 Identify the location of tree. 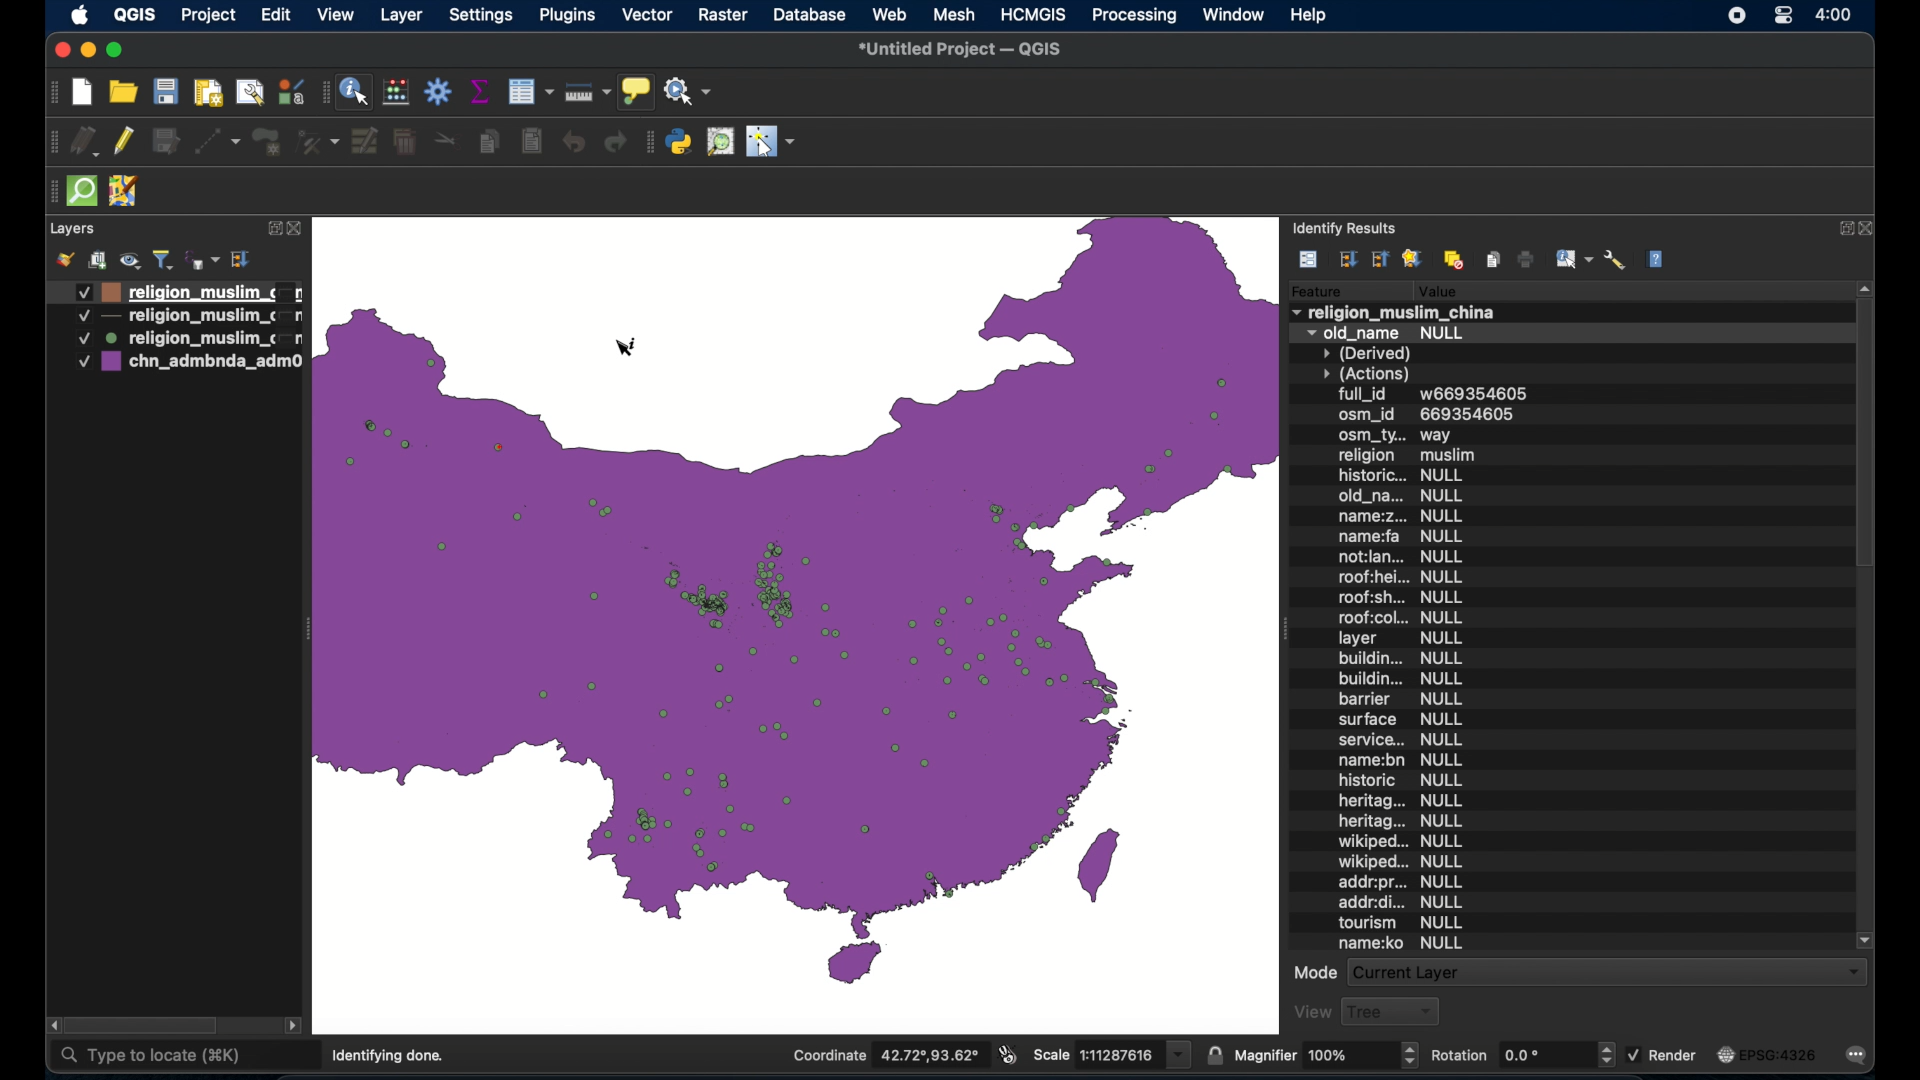
(1392, 1012).